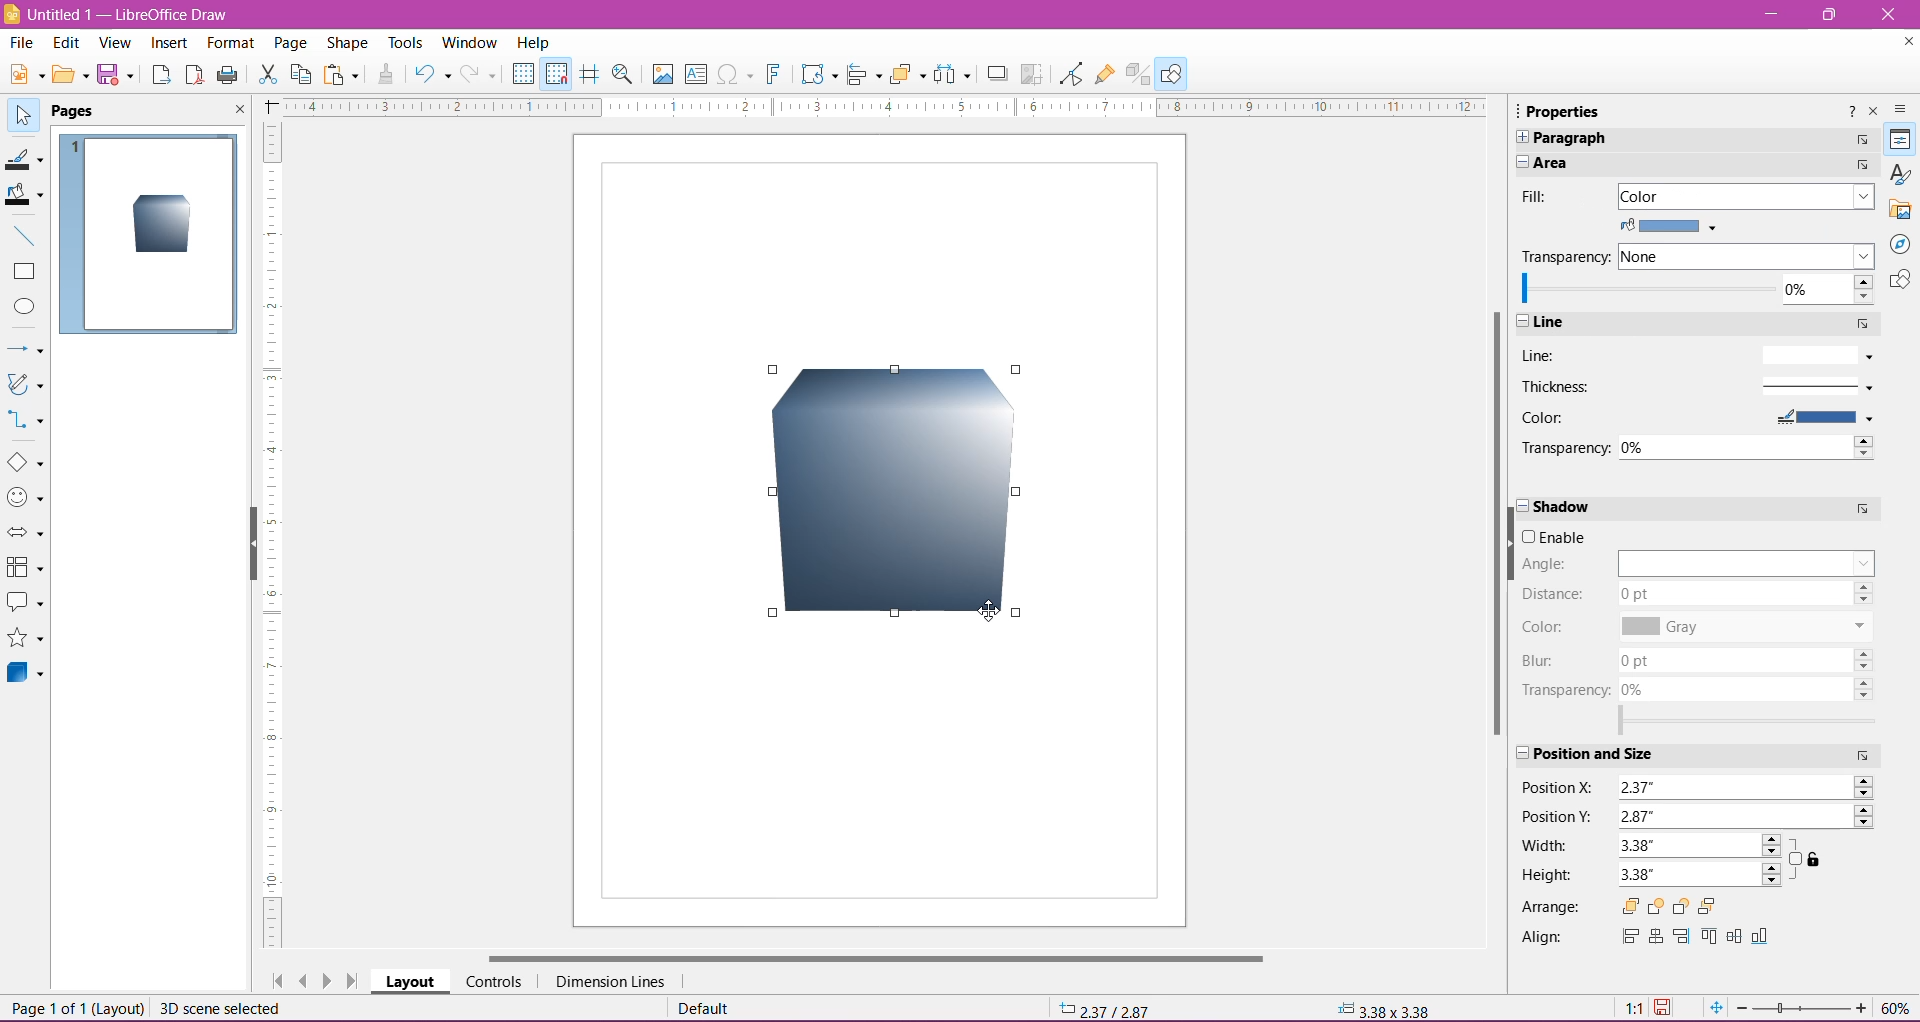 Image resolution: width=1920 pixels, height=1022 pixels. What do you see at coordinates (300, 75) in the screenshot?
I see `Copy` at bounding box center [300, 75].